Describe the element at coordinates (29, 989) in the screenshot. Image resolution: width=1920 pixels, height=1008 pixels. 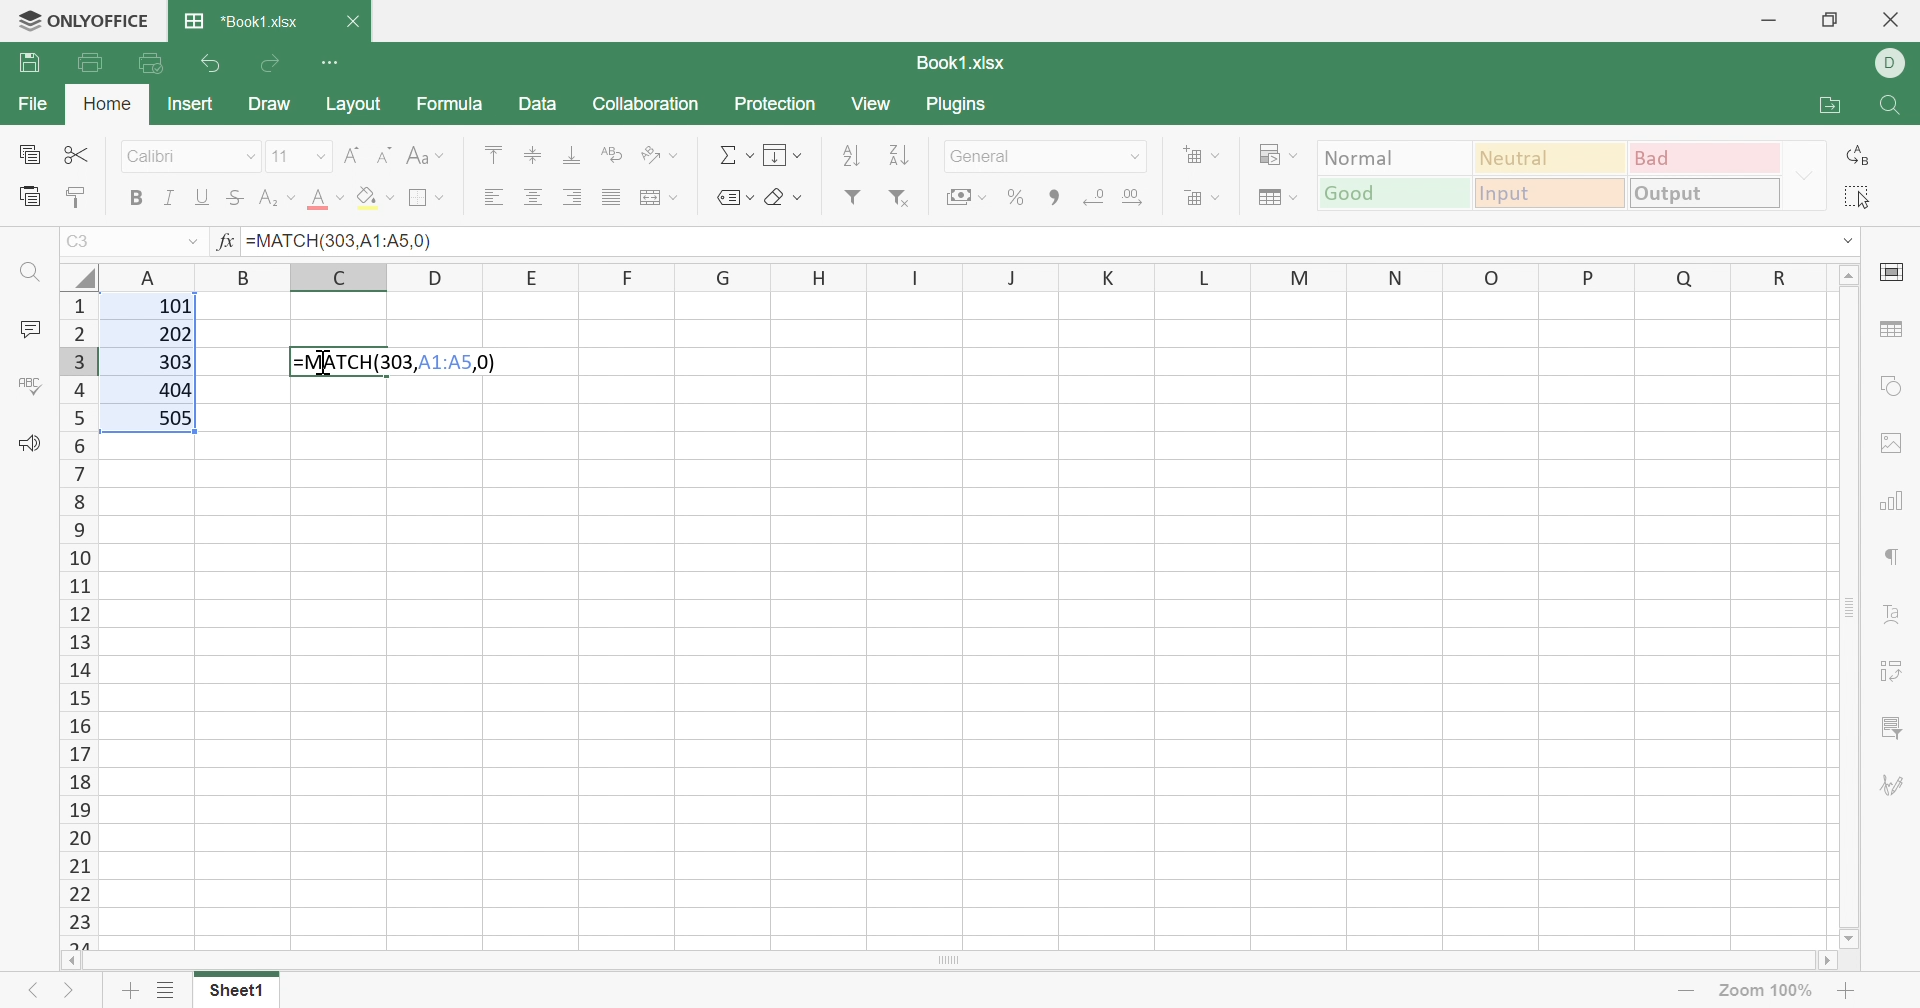
I see `Previous` at that location.